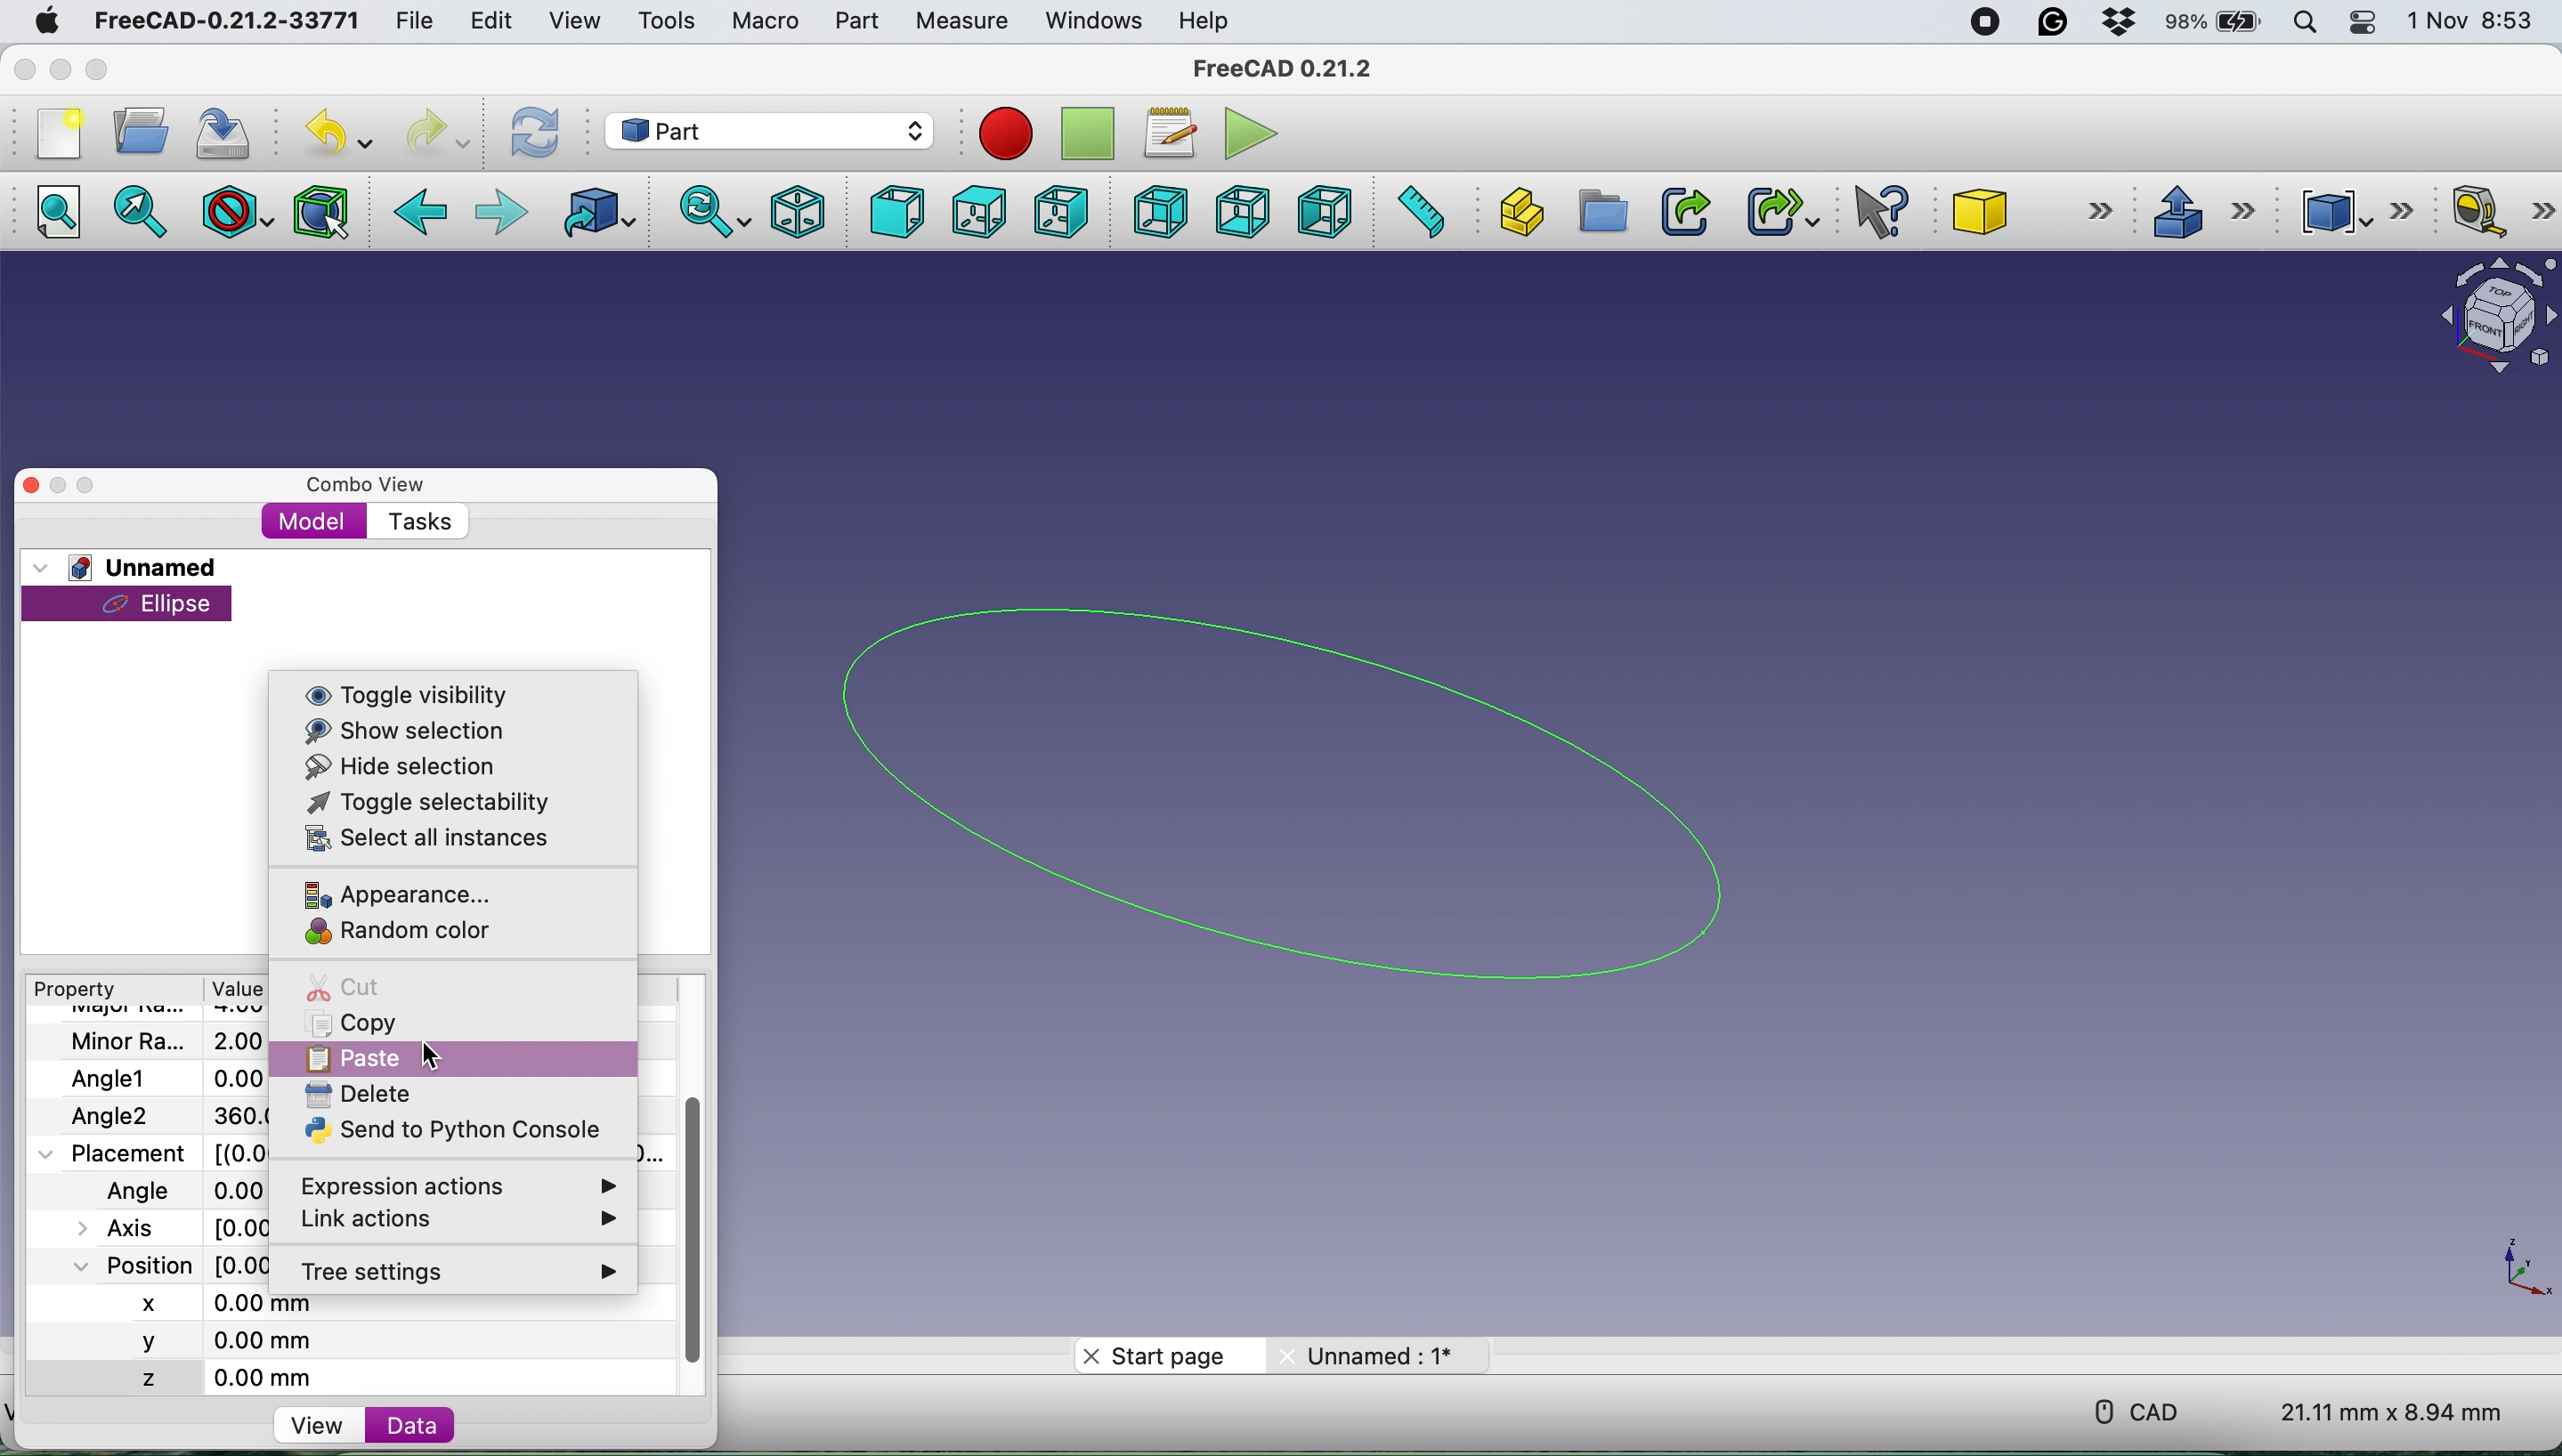 The image size is (2562, 1456). I want to click on draw style, so click(233, 212).